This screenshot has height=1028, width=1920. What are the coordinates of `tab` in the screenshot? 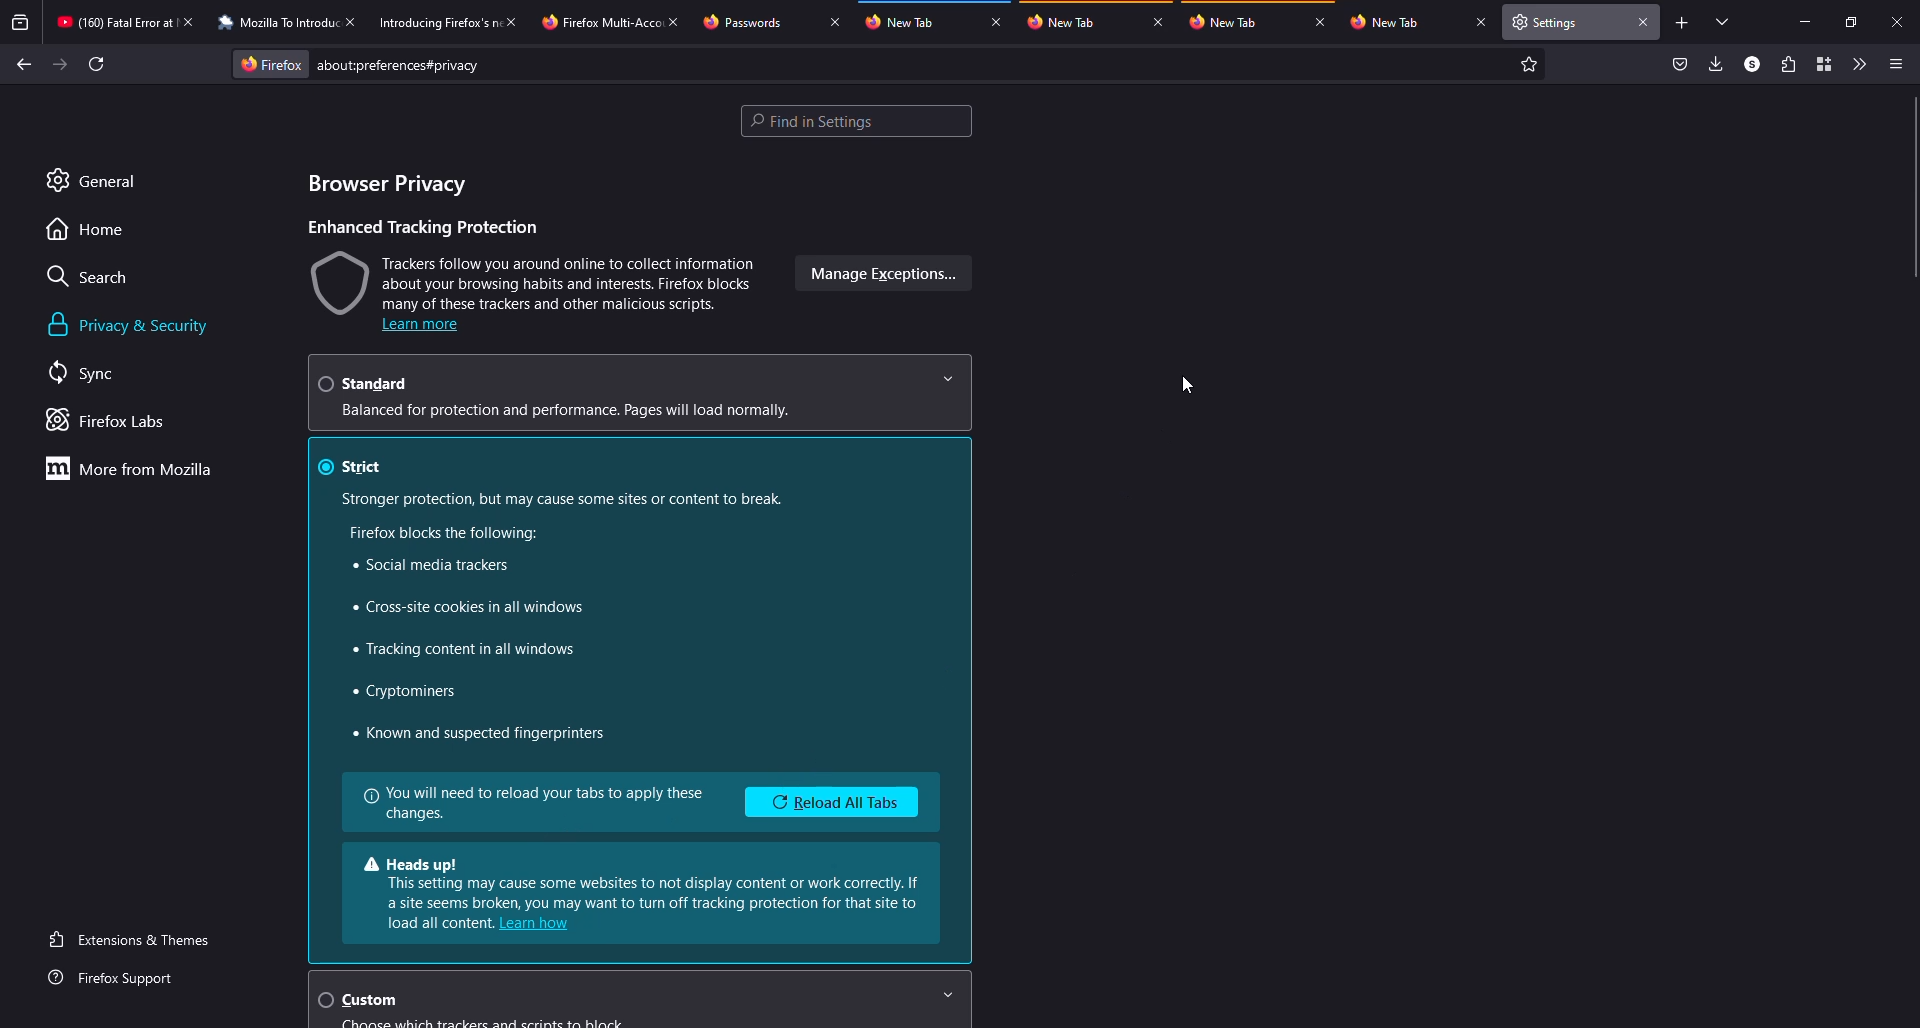 It's located at (1065, 22).